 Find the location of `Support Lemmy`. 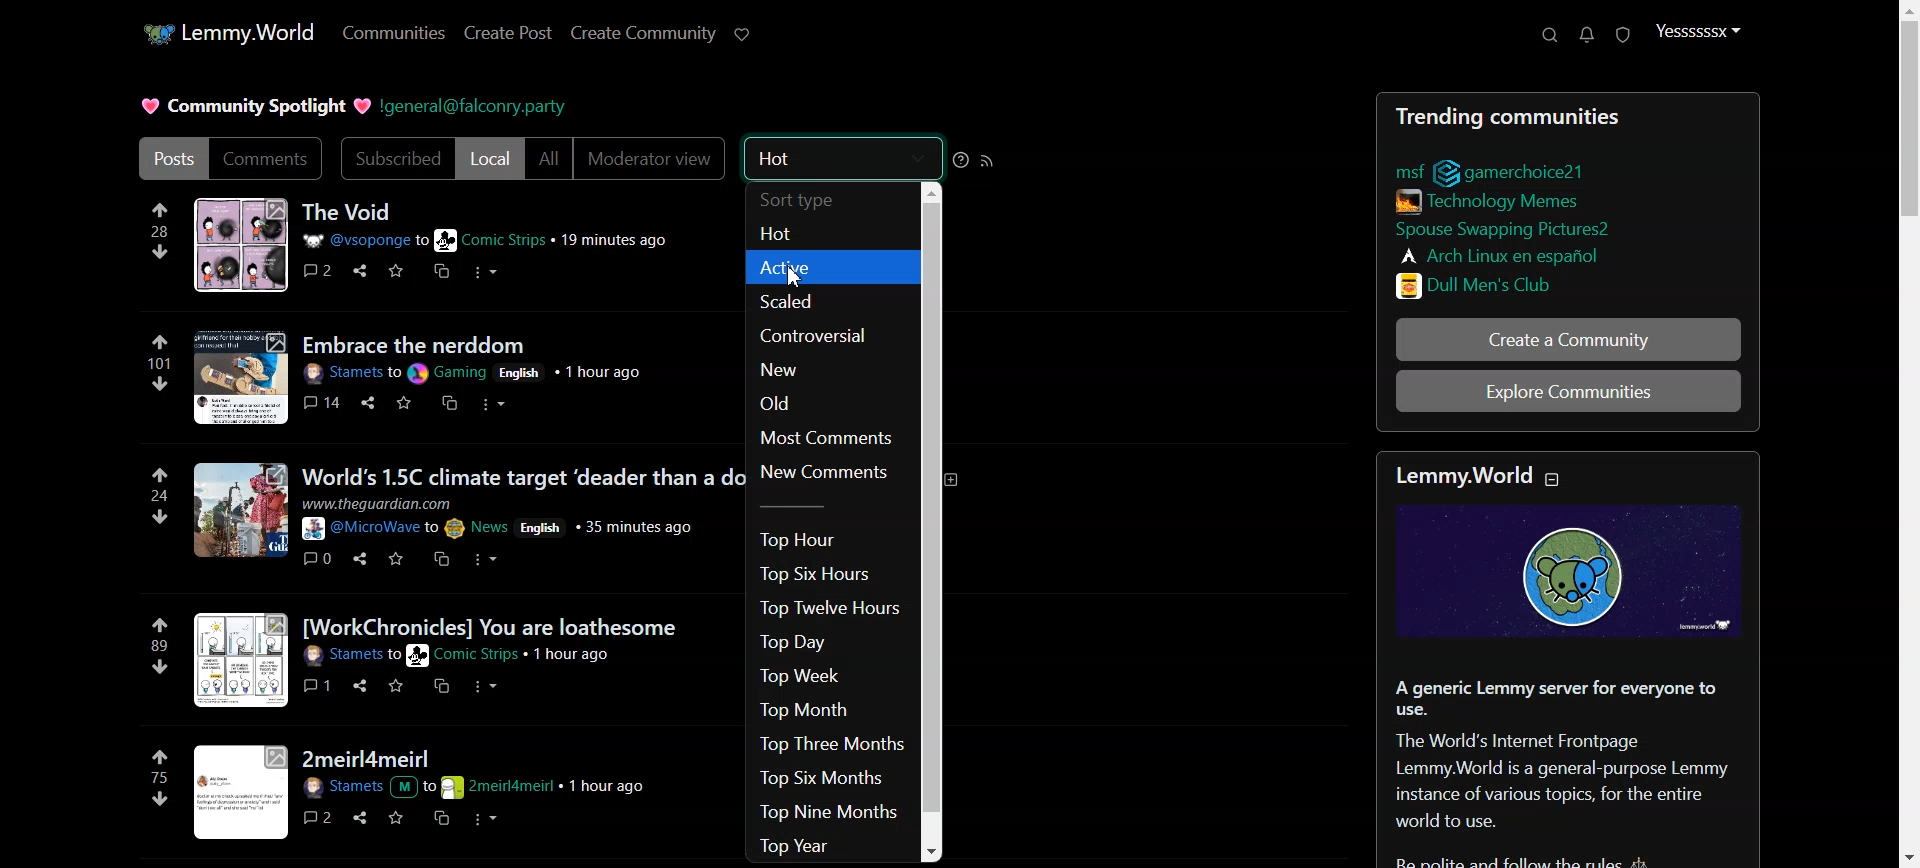

Support Lemmy is located at coordinates (743, 33).